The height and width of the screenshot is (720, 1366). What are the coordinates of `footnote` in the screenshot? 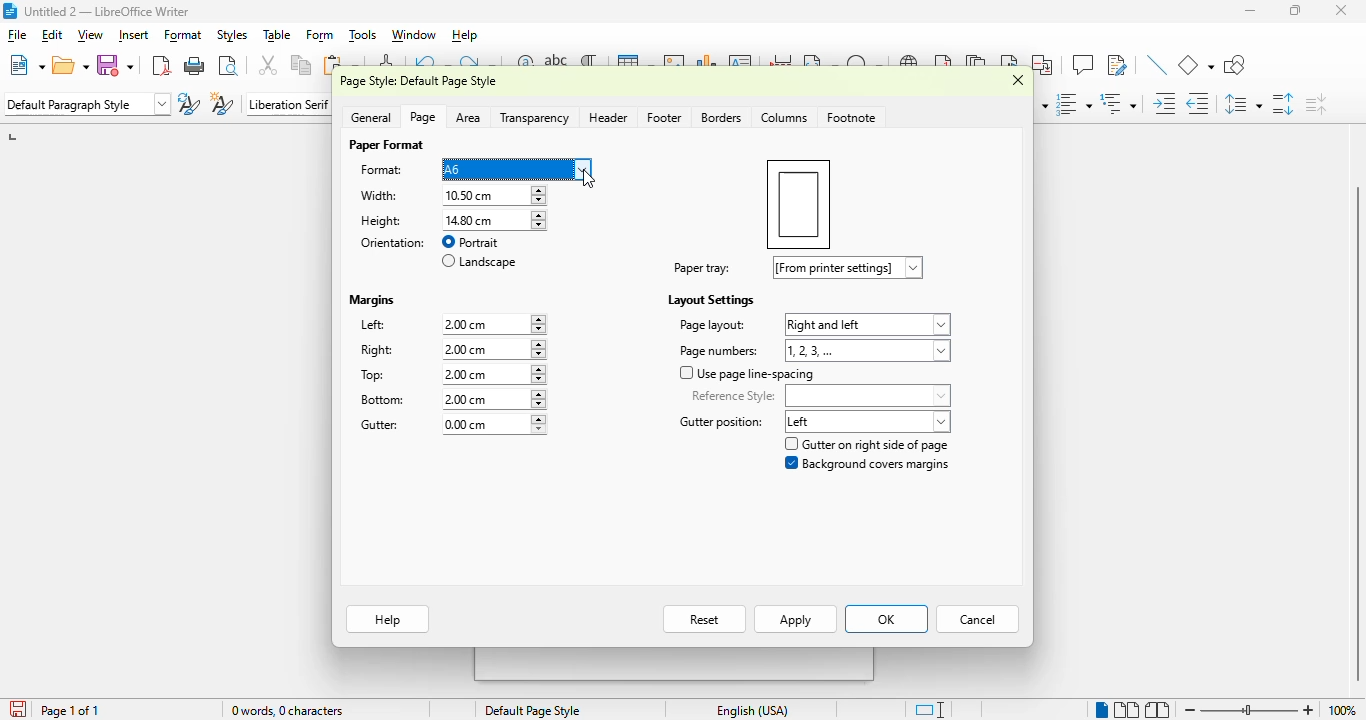 It's located at (852, 117).